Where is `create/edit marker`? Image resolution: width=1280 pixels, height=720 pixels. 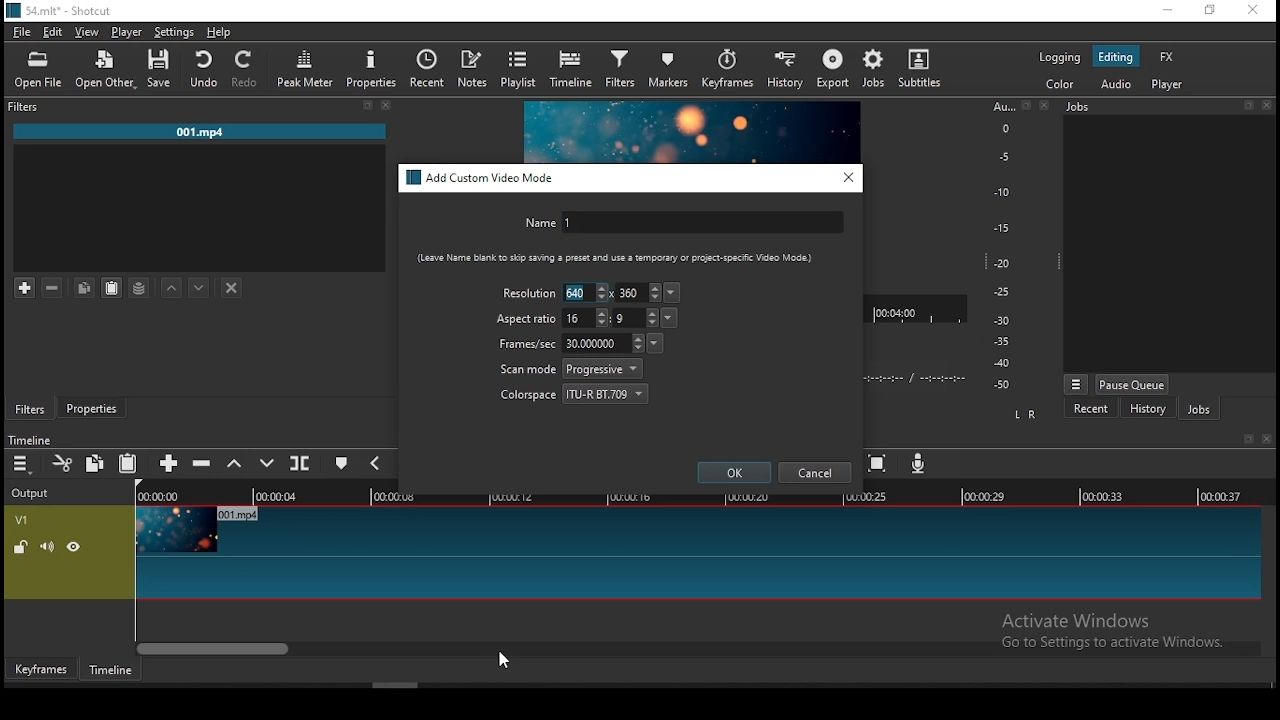 create/edit marker is located at coordinates (341, 466).